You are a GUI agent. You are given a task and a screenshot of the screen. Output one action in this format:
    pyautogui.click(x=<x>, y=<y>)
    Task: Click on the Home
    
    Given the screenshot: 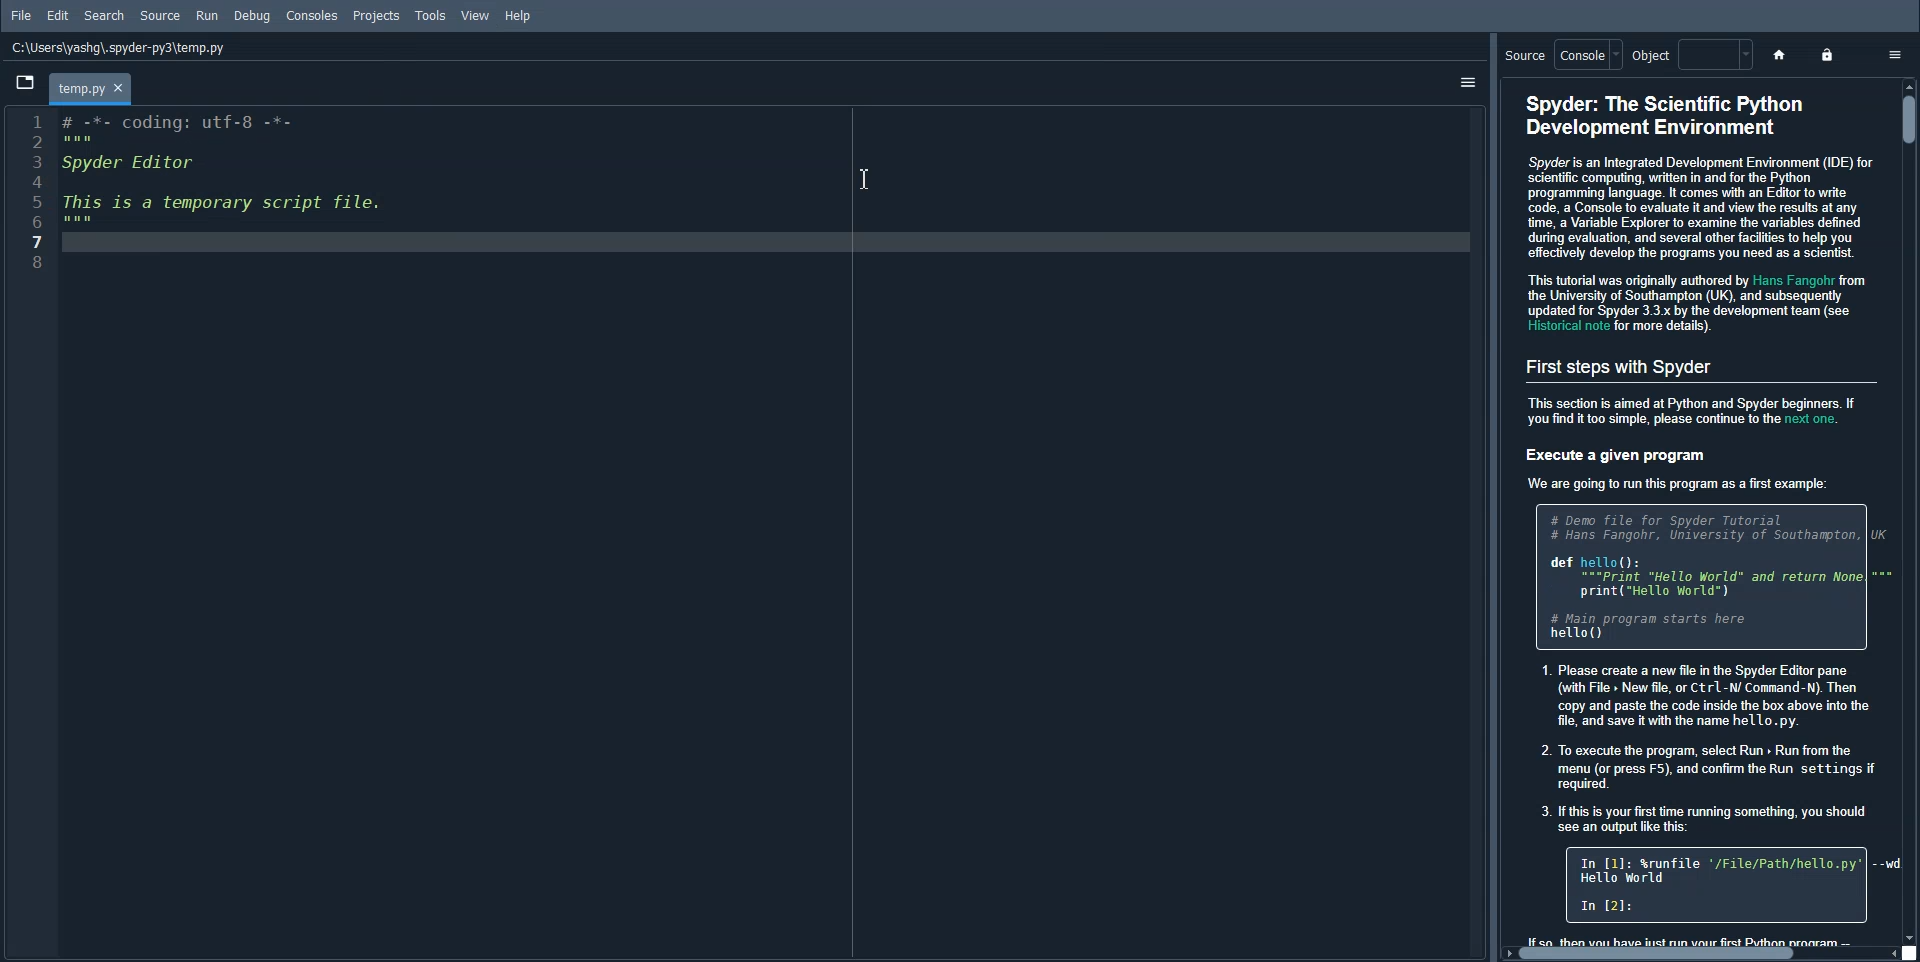 What is the action you would take?
    pyautogui.click(x=1778, y=54)
    